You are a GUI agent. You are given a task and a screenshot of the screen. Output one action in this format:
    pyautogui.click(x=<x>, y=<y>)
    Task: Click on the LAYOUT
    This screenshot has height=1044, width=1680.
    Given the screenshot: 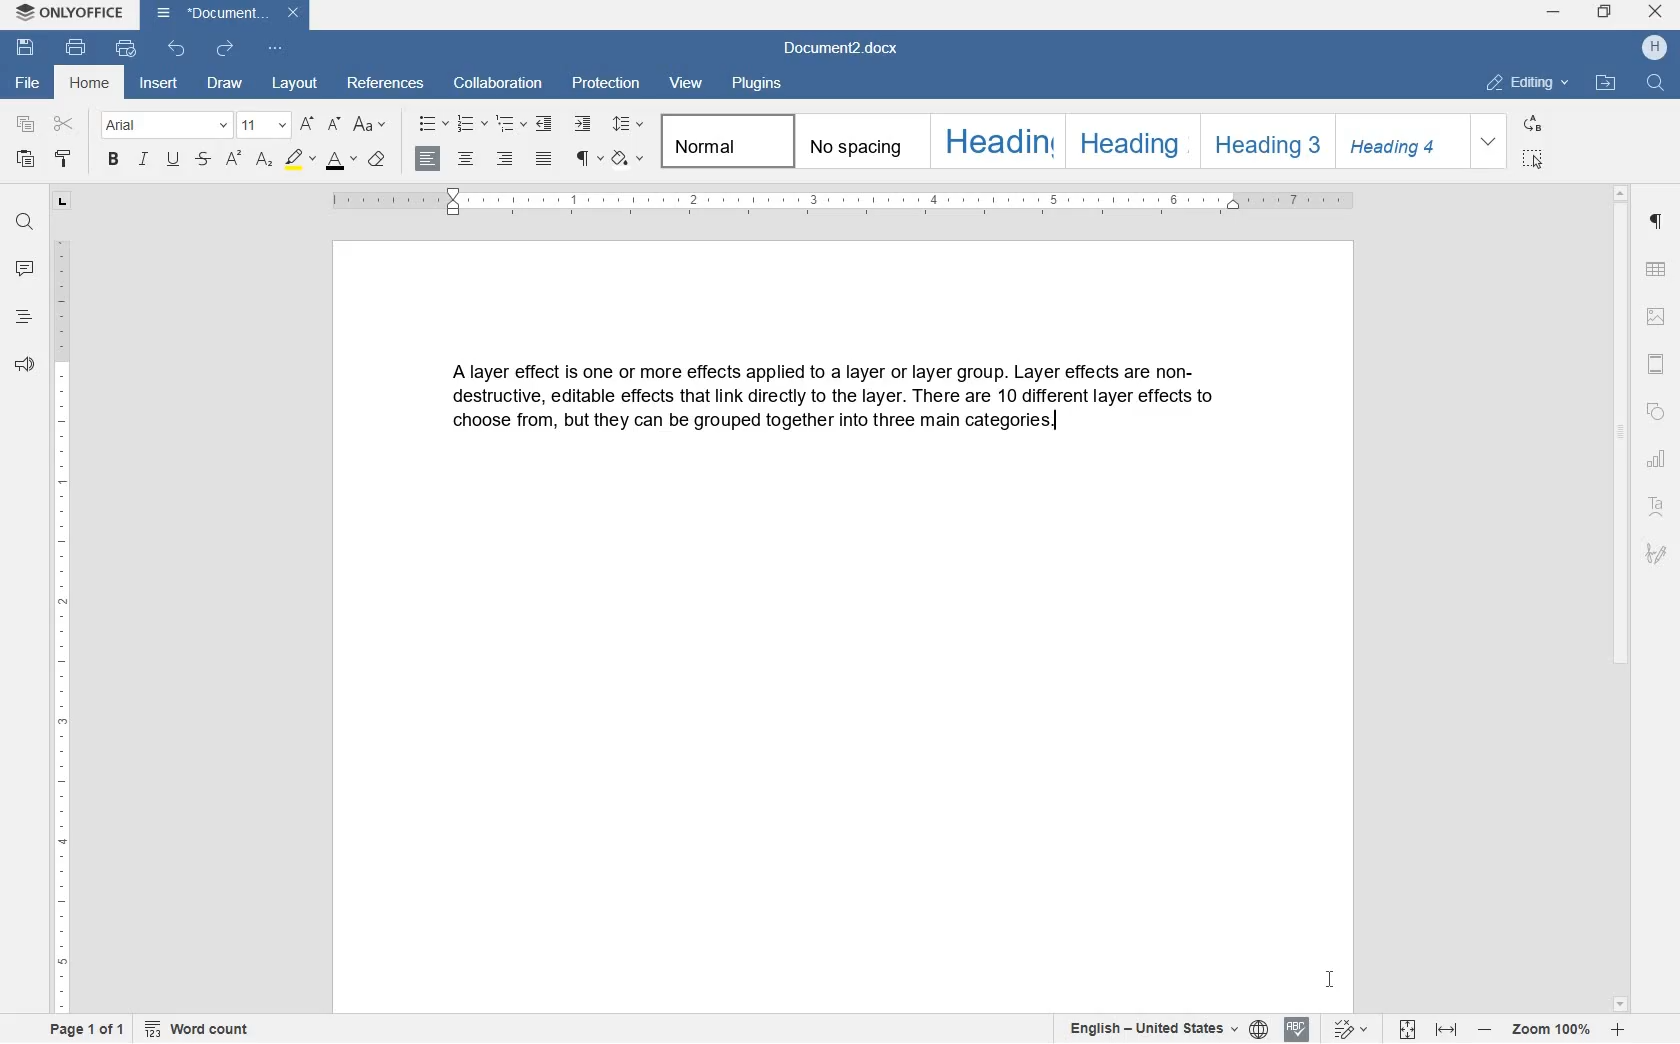 What is the action you would take?
    pyautogui.click(x=295, y=85)
    